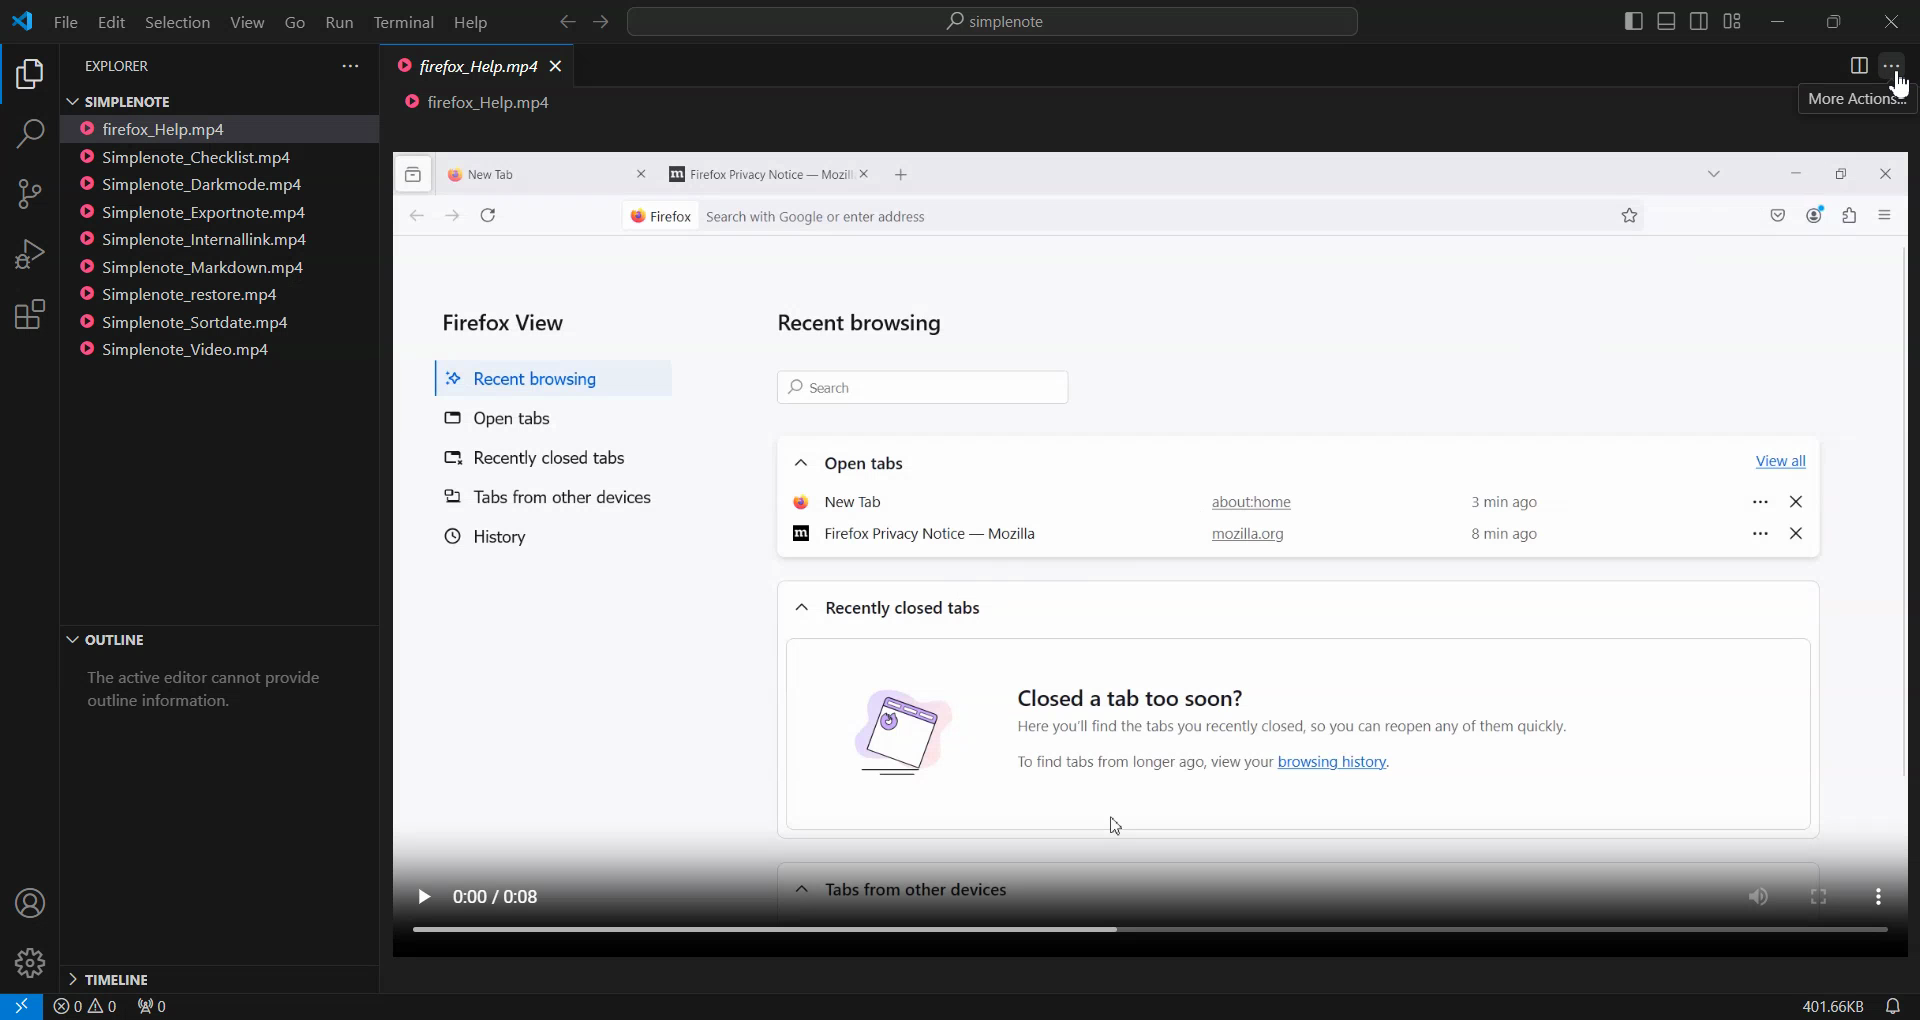 The width and height of the screenshot is (1920, 1020). Describe the element at coordinates (1831, 1007) in the screenshot. I see `401.66KB` at that location.